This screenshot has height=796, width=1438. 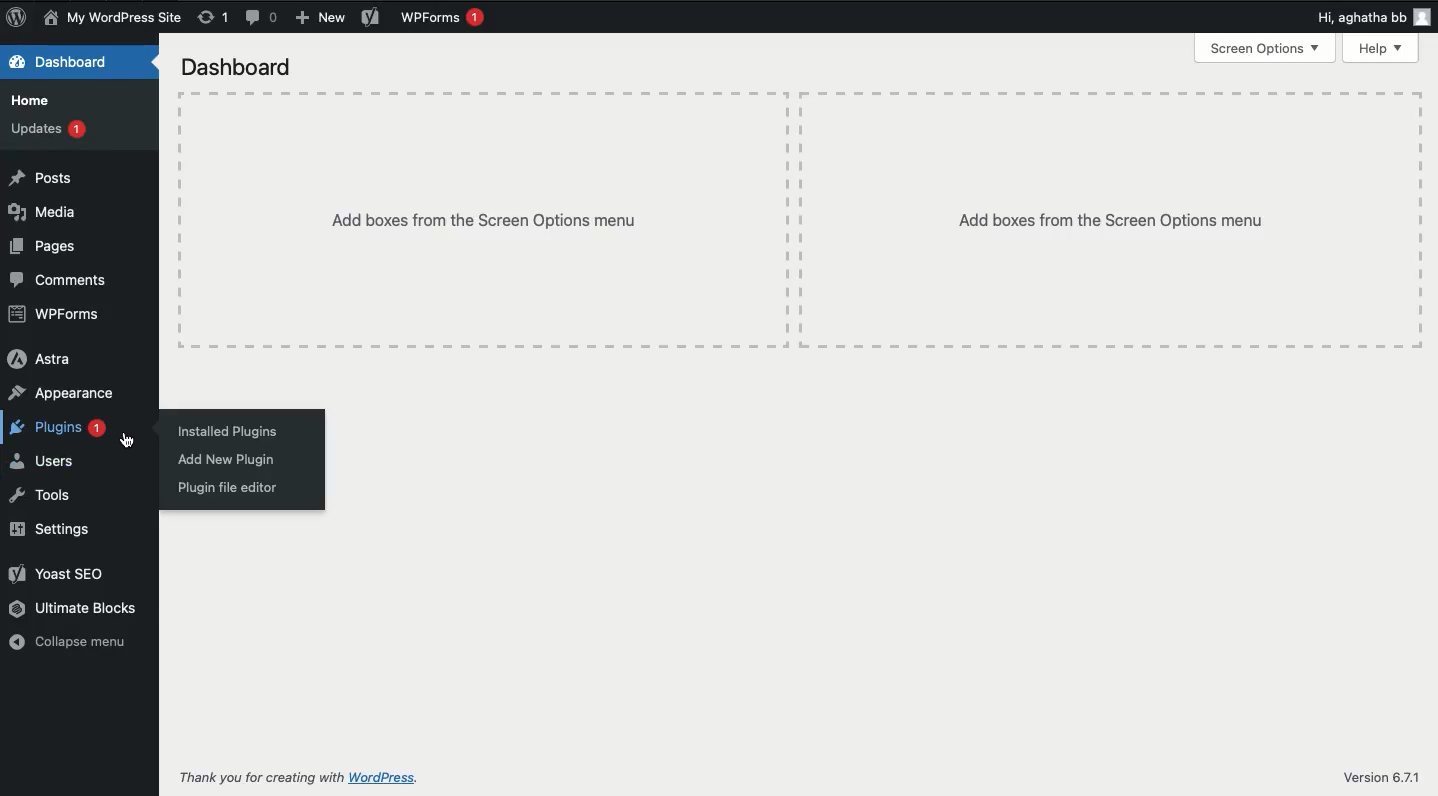 What do you see at coordinates (1269, 47) in the screenshot?
I see `Screen options` at bounding box center [1269, 47].